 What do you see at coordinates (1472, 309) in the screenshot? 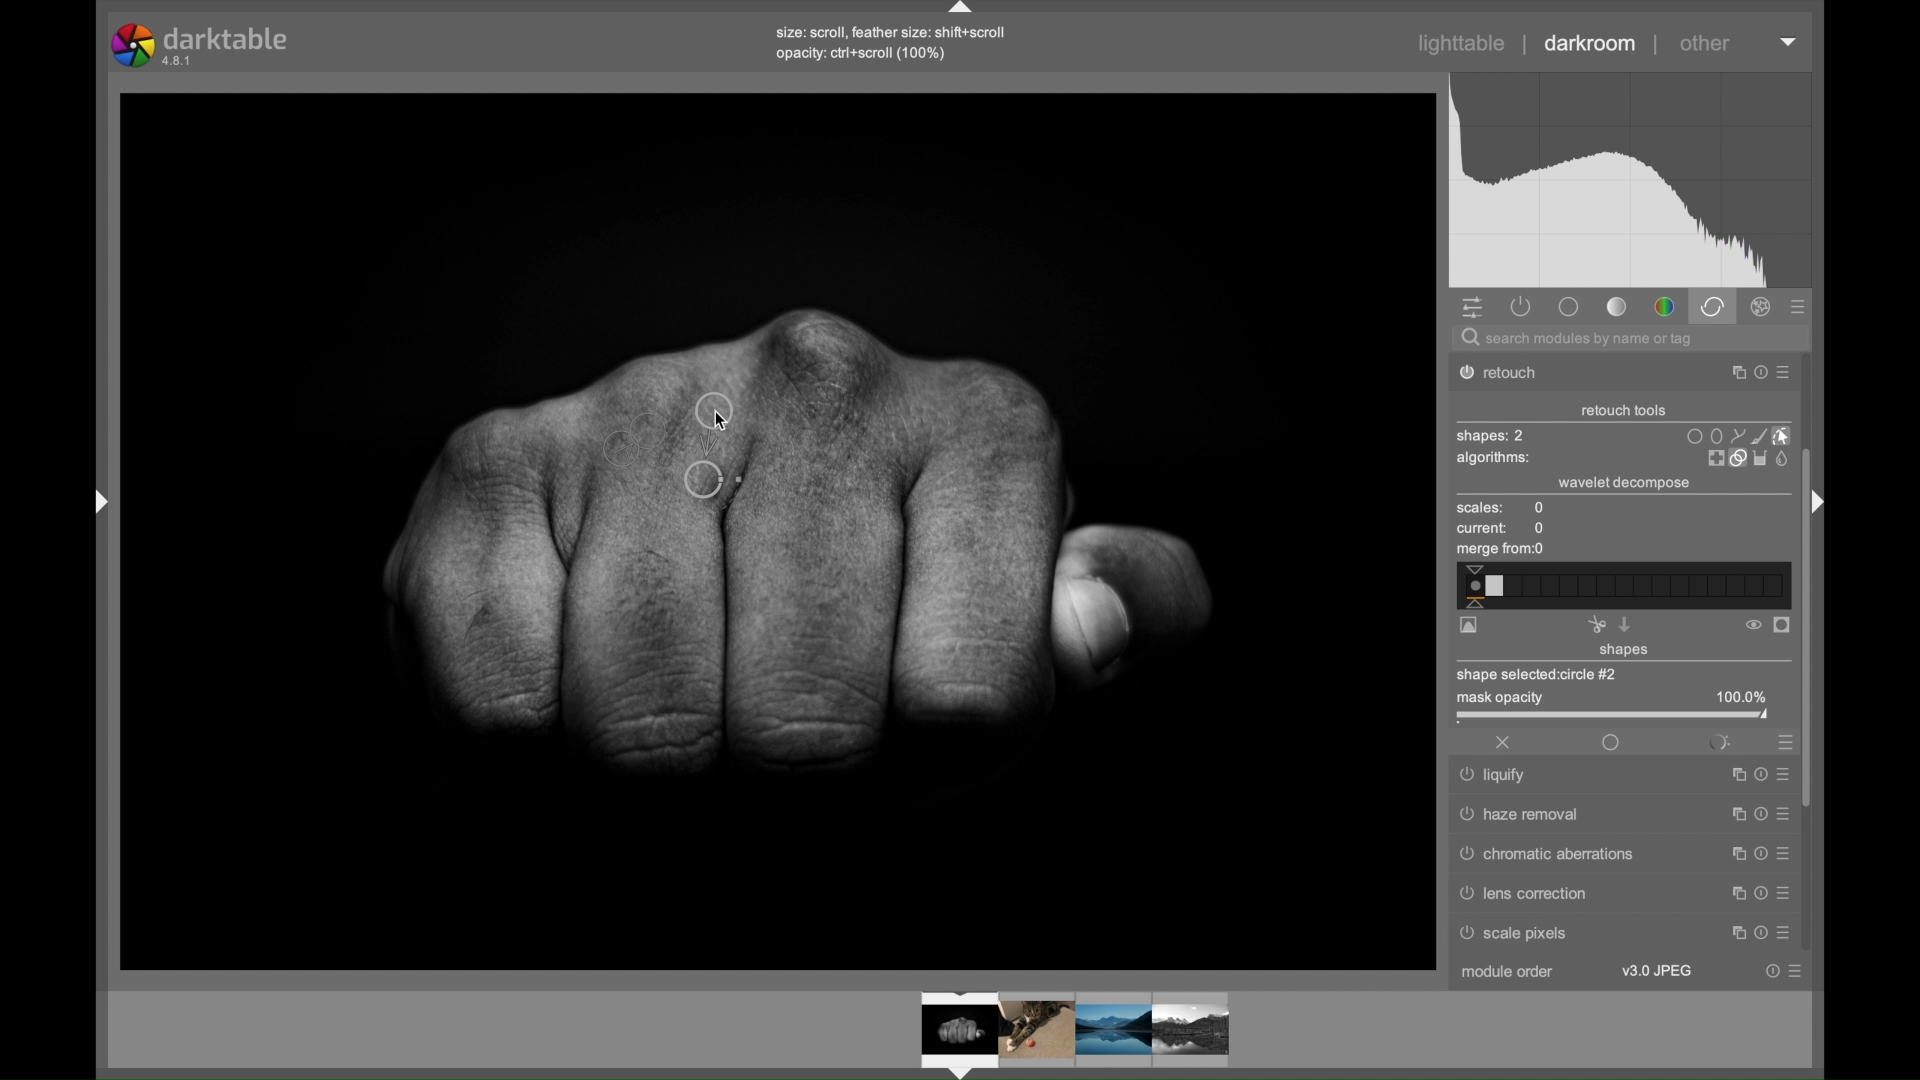
I see `show quick panel` at bounding box center [1472, 309].